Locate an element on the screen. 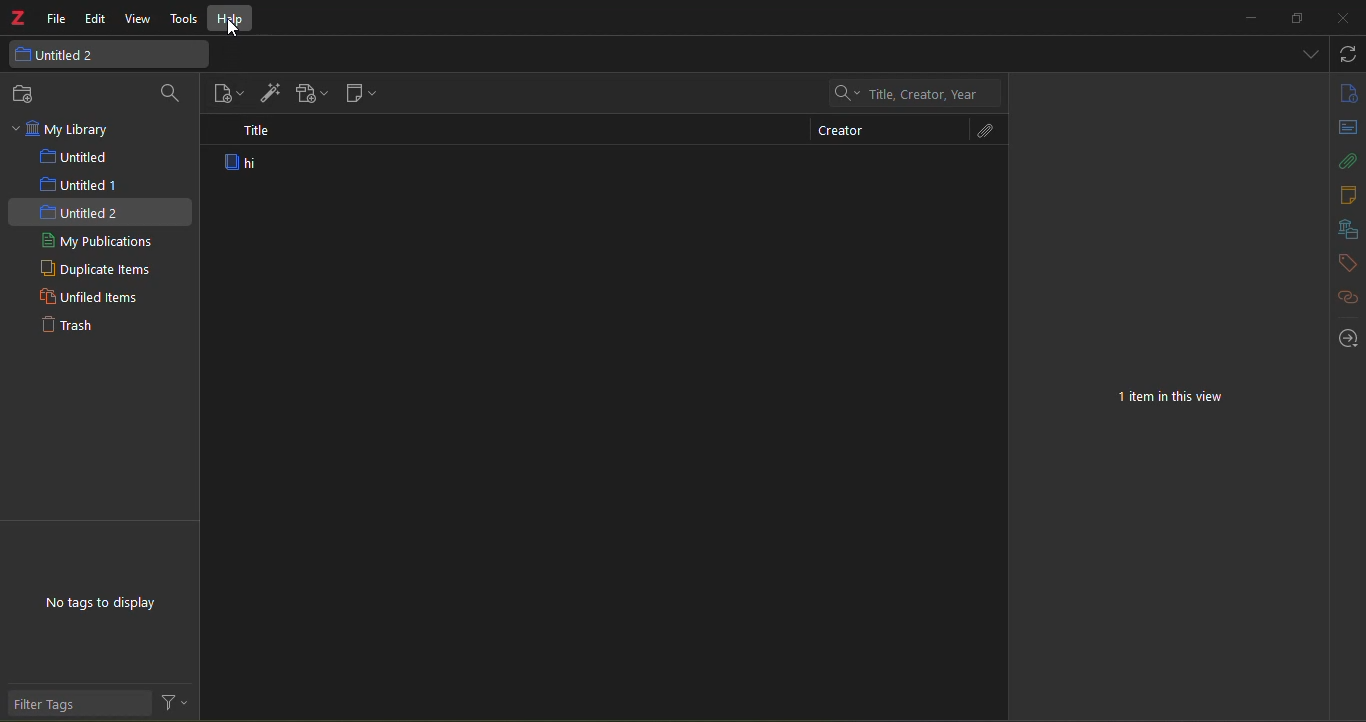  untitled 1 is located at coordinates (80, 185).